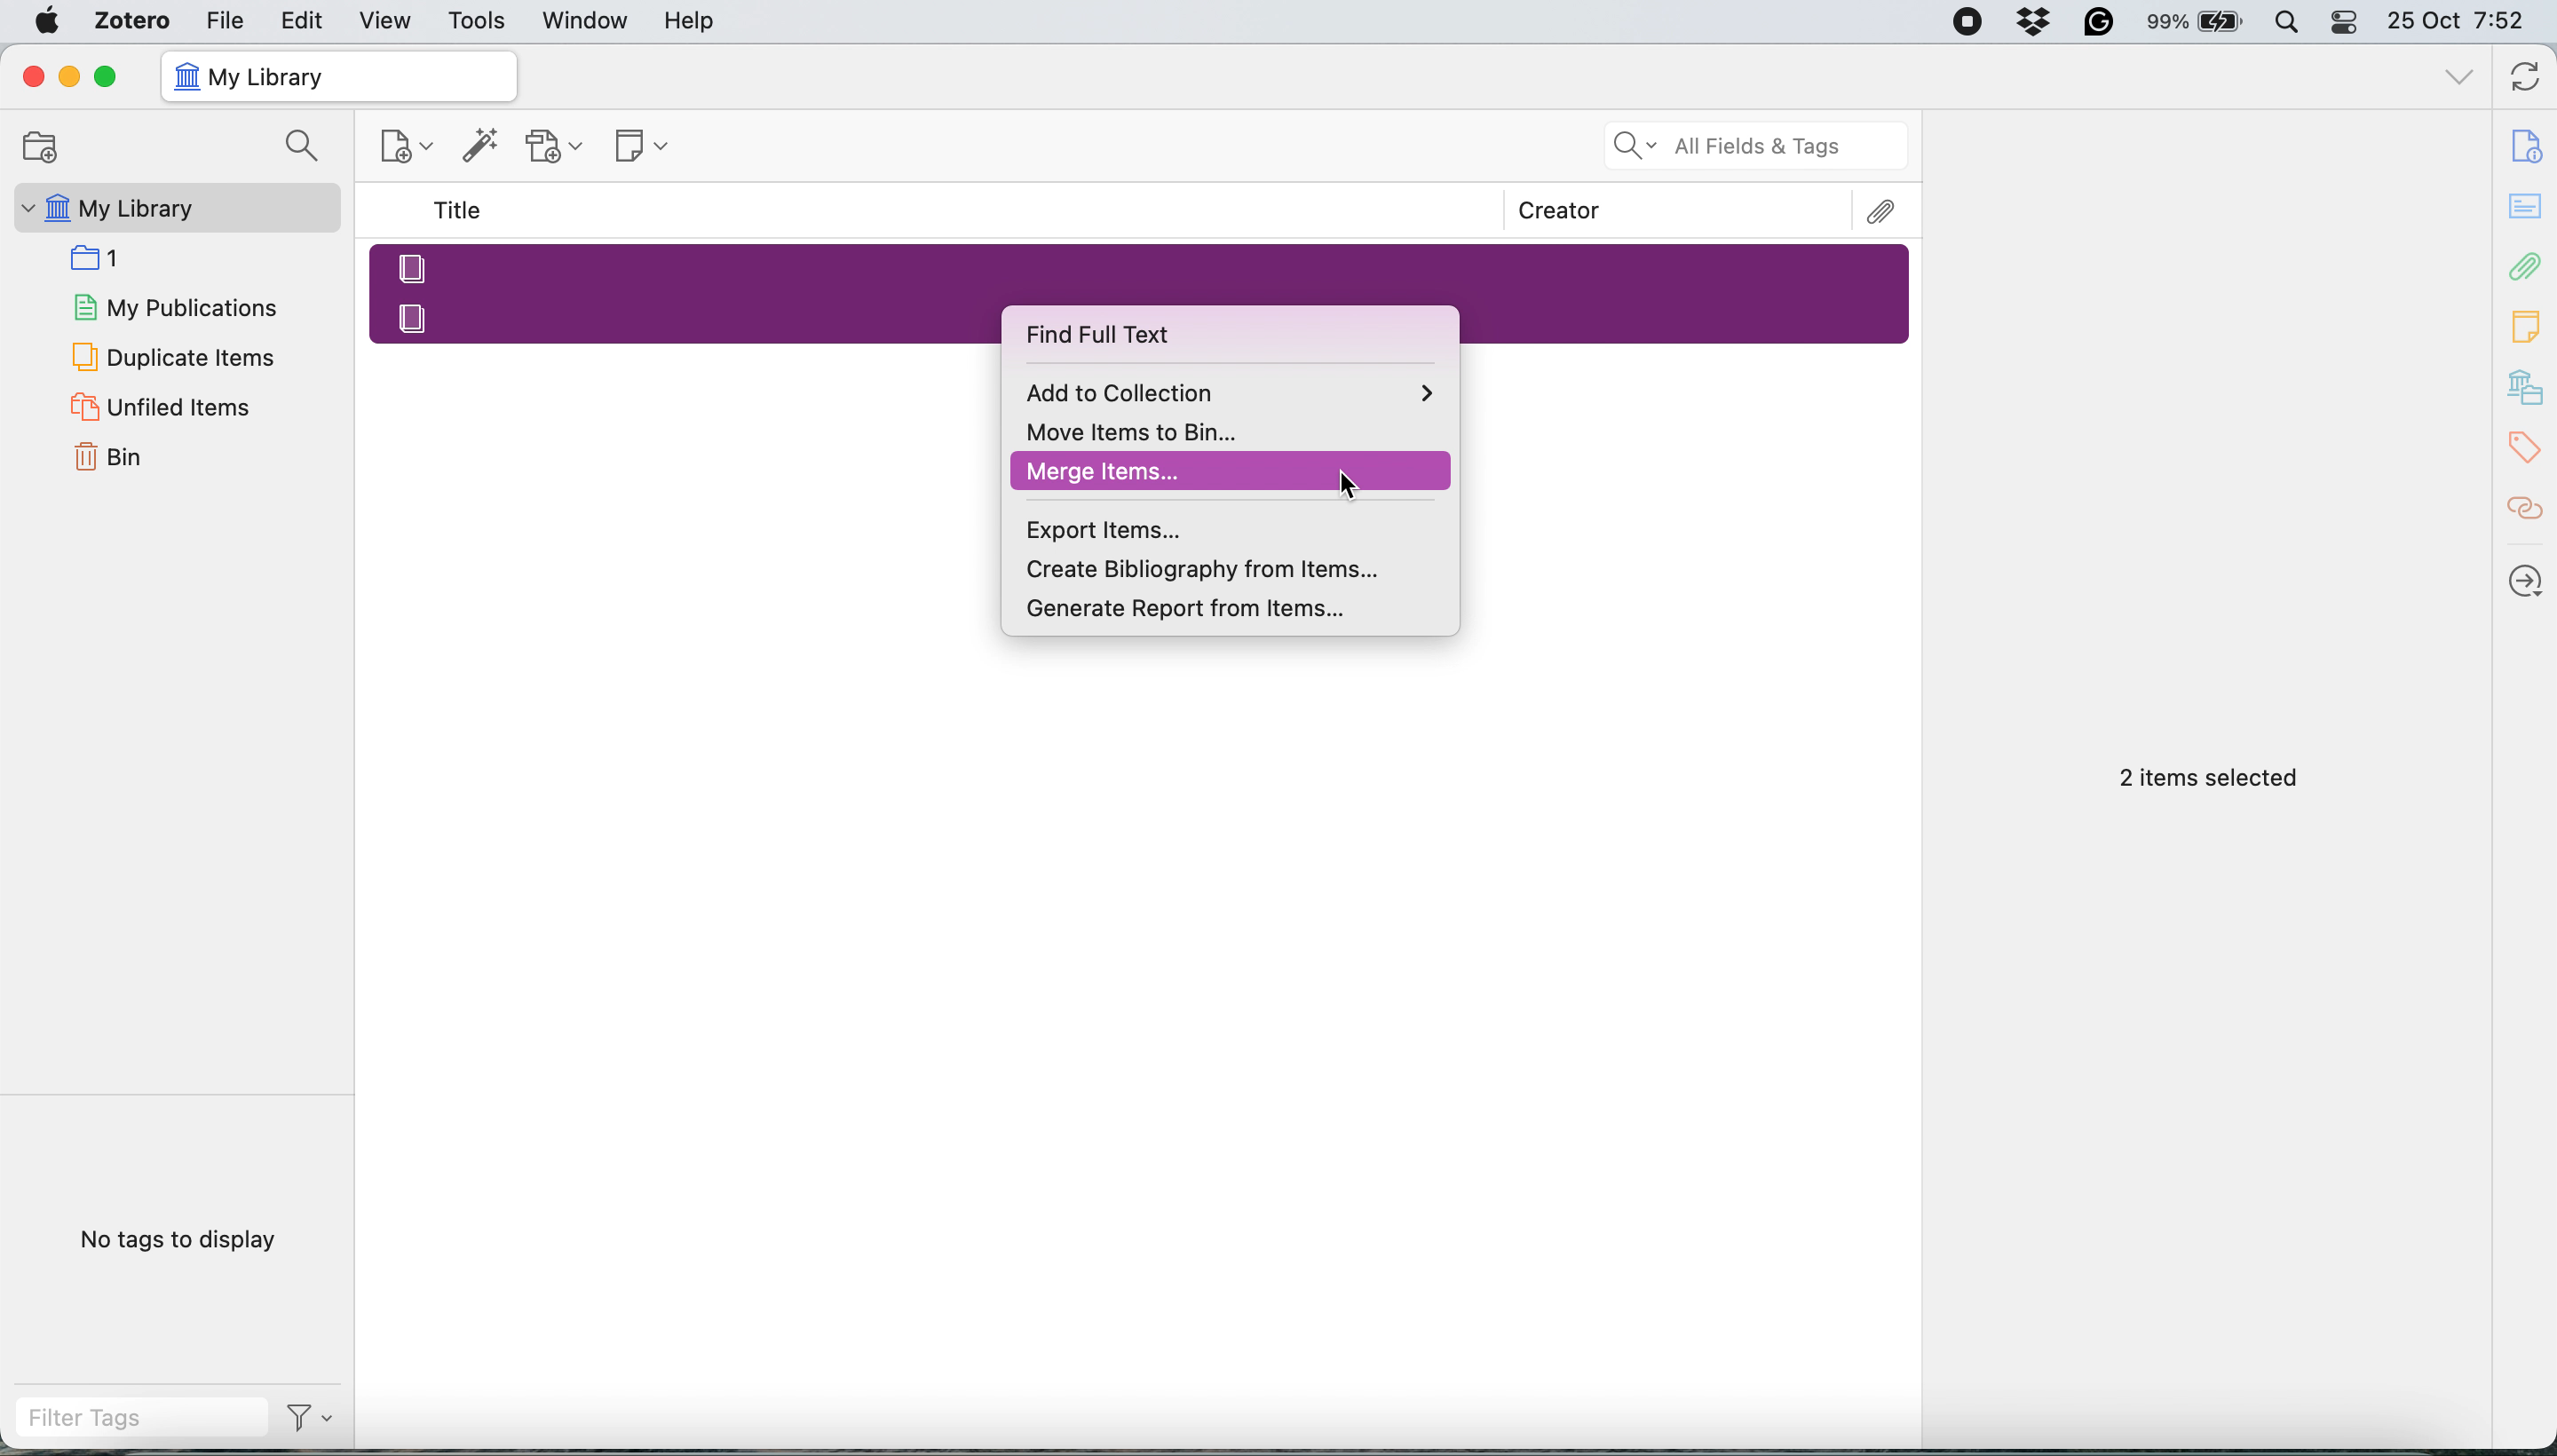  What do you see at coordinates (2528, 321) in the screenshot?
I see `Notes` at bounding box center [2528, 321].